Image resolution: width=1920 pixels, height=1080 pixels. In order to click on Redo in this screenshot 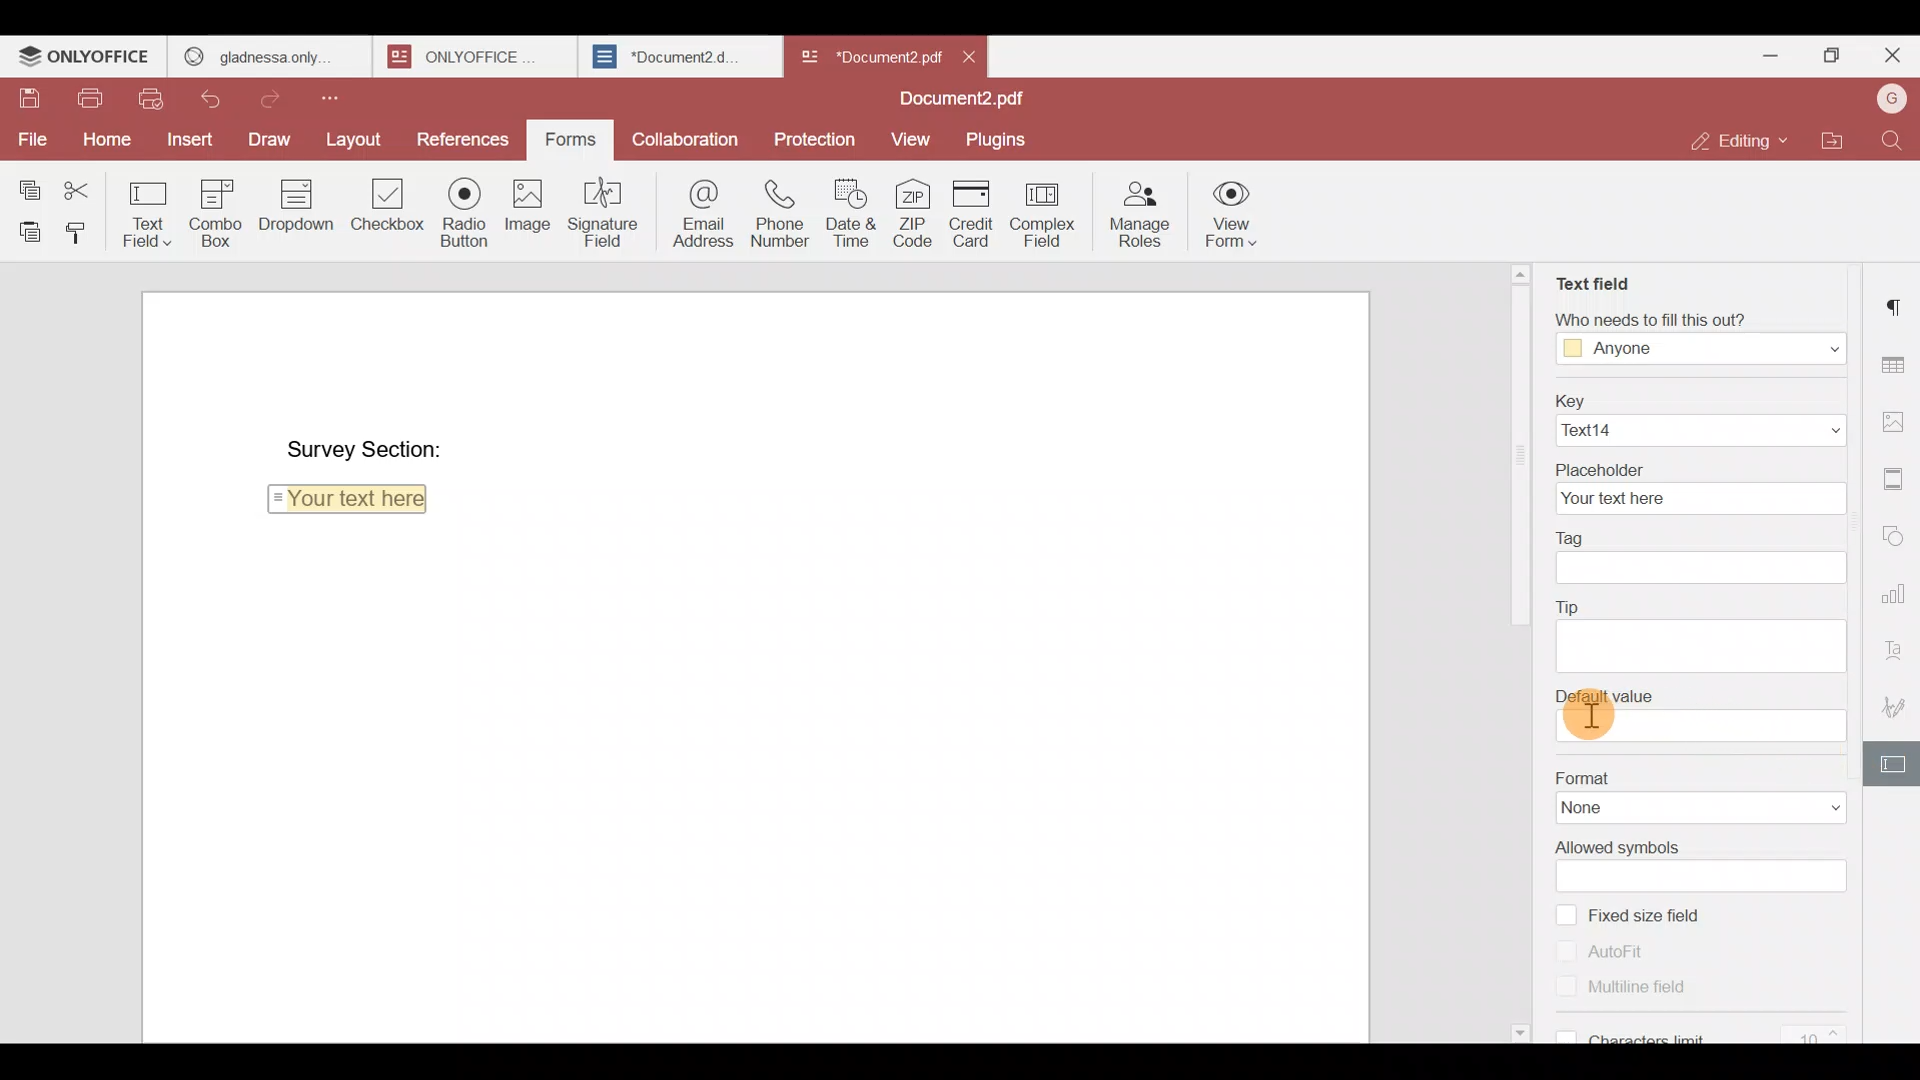, I will do `click(277, 96)`.